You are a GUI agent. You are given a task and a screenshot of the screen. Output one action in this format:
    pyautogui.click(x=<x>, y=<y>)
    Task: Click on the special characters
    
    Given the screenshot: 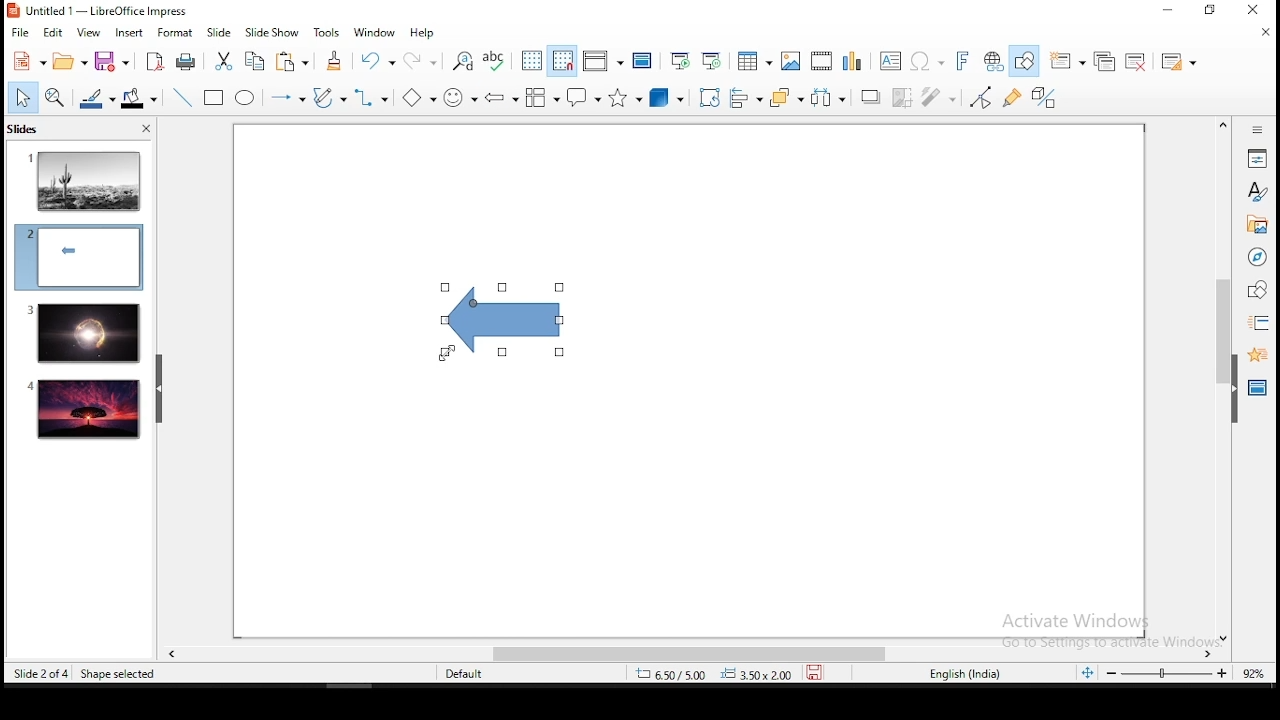 What is the action you would take?
    pyautogui.click(x=924, y=62)
    